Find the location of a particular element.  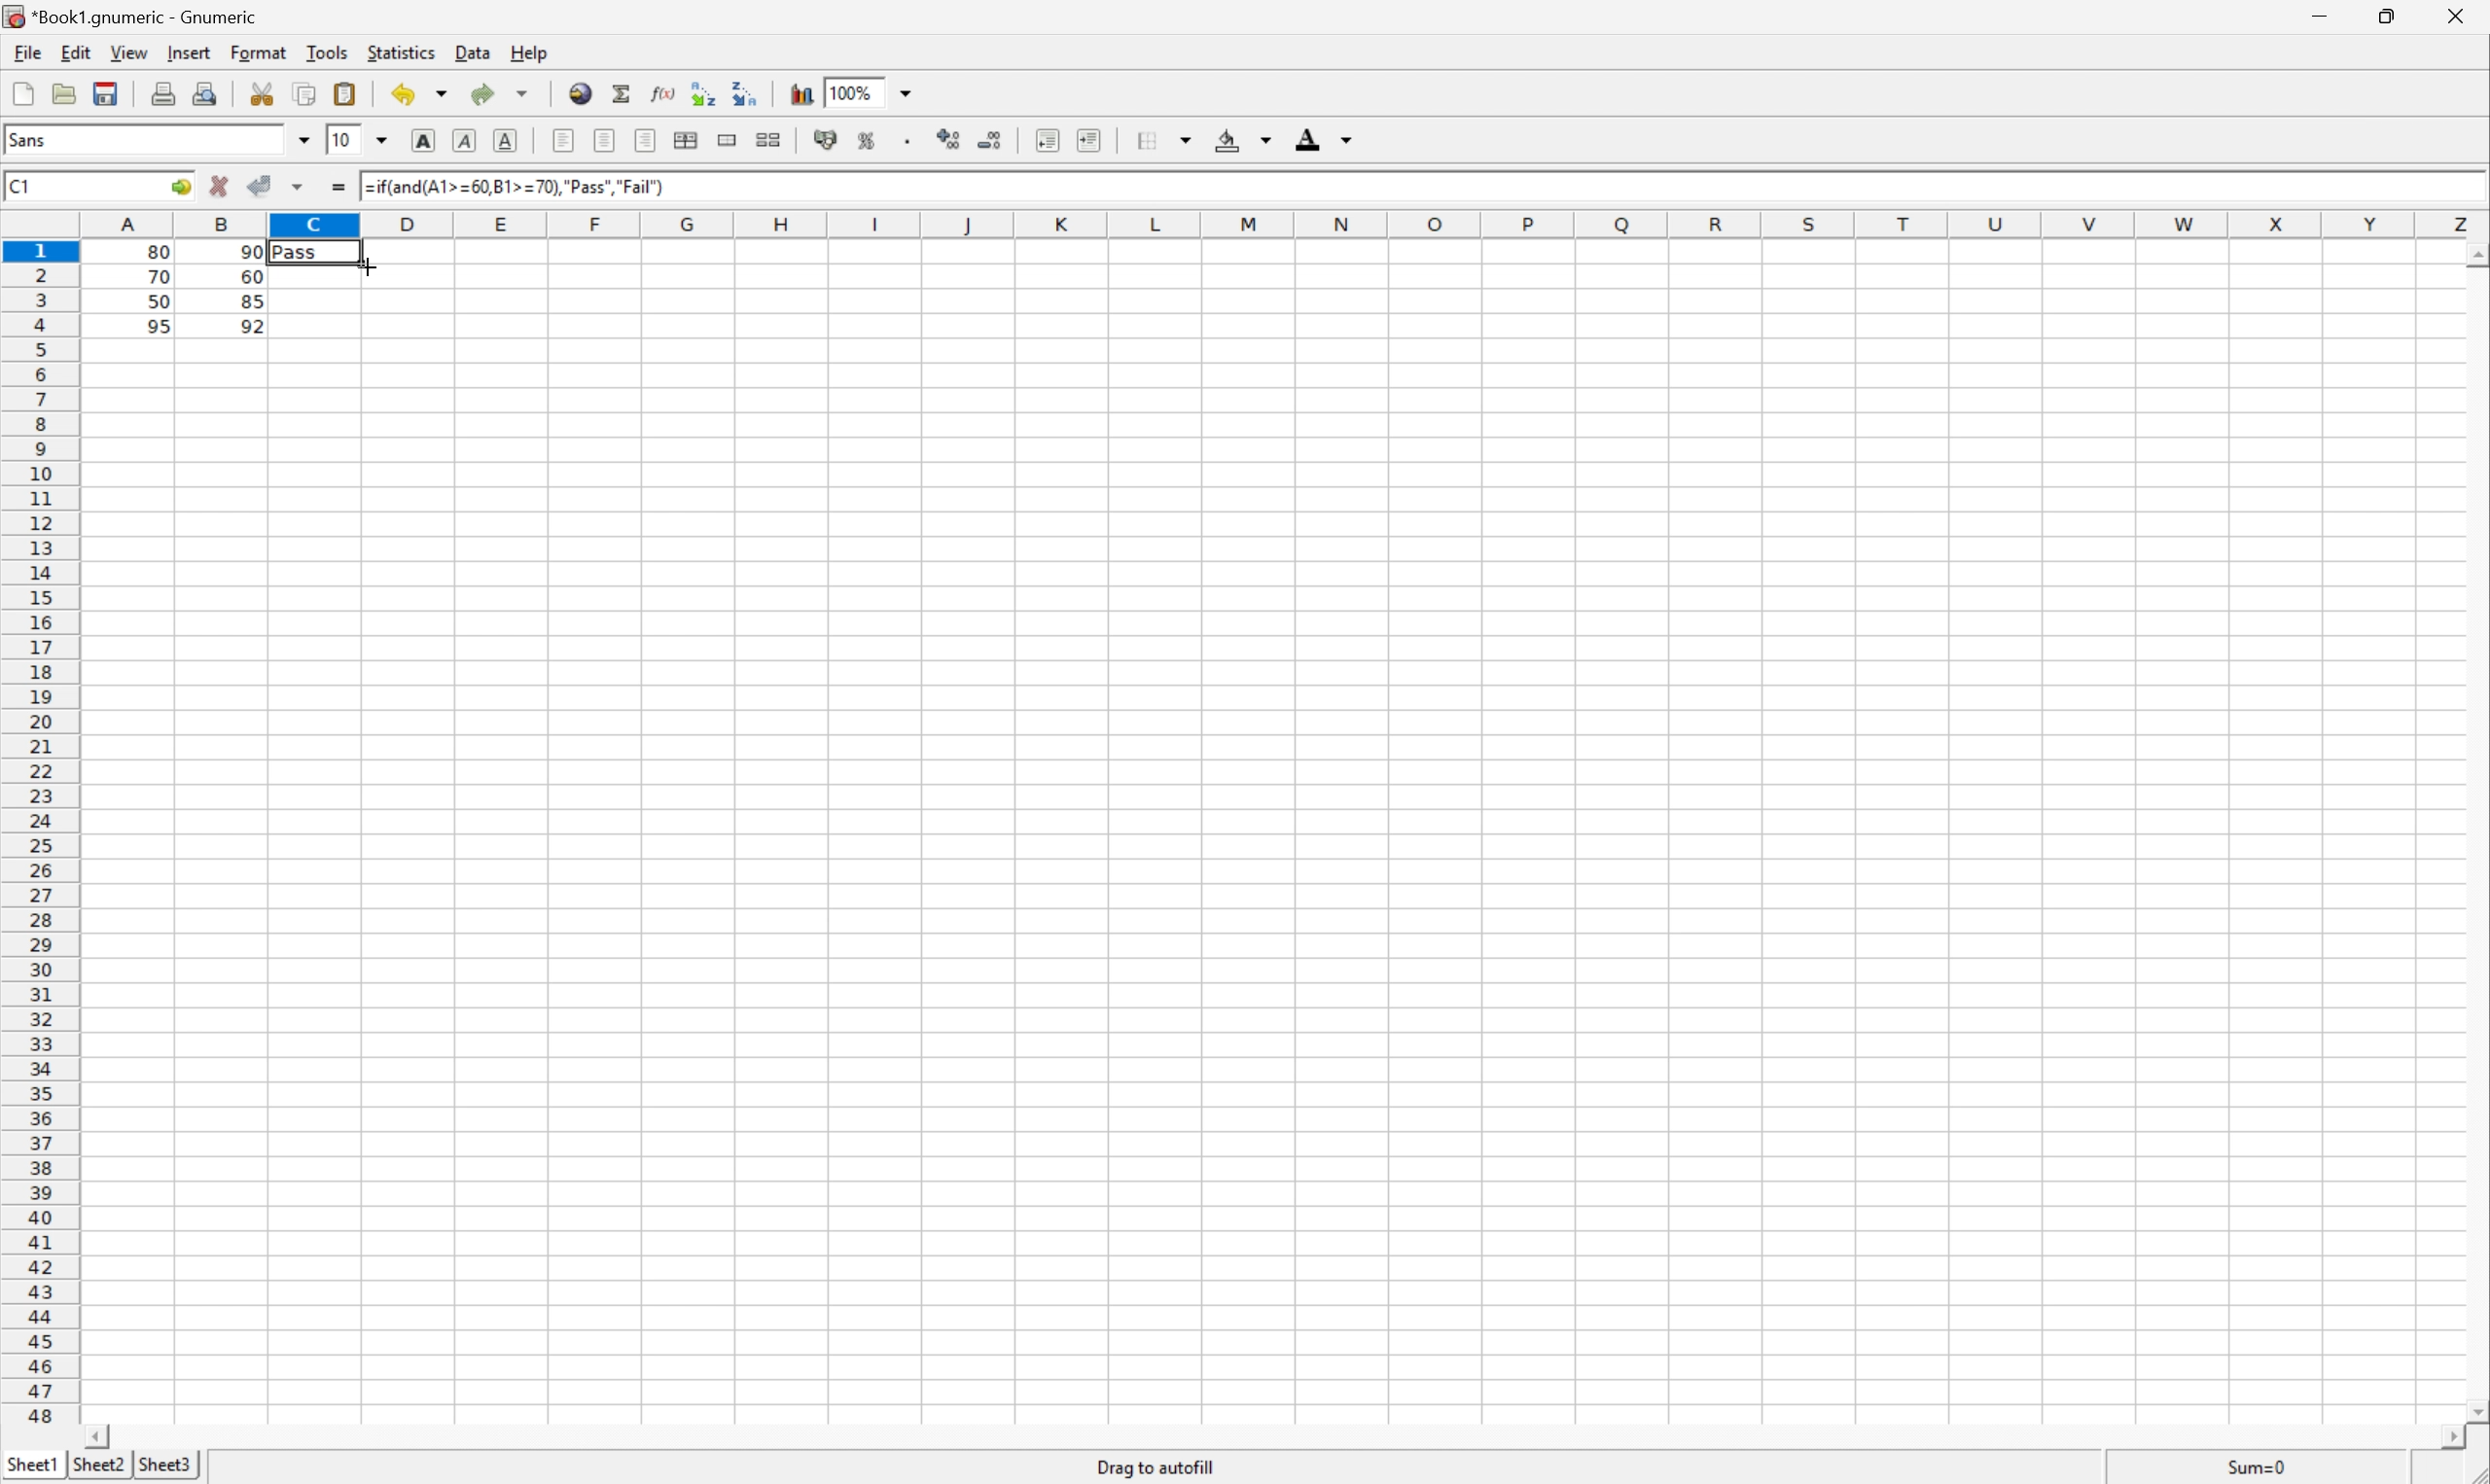

Close is located at coordinates (2459, 14).